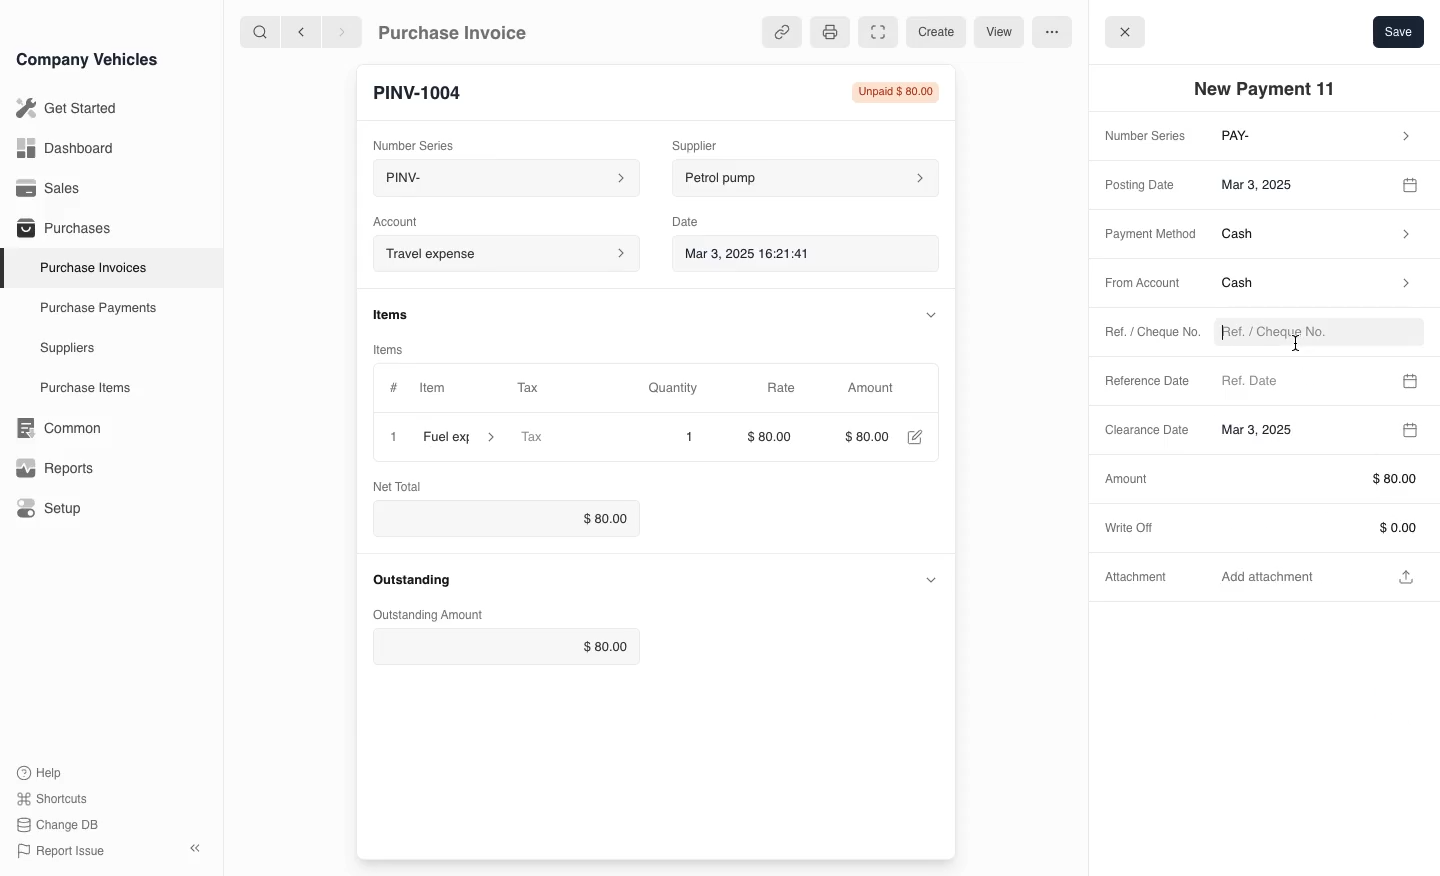 Image resolution: width=1440 pixels, height=876 pixels. I want to click on items, so click(401, 313).